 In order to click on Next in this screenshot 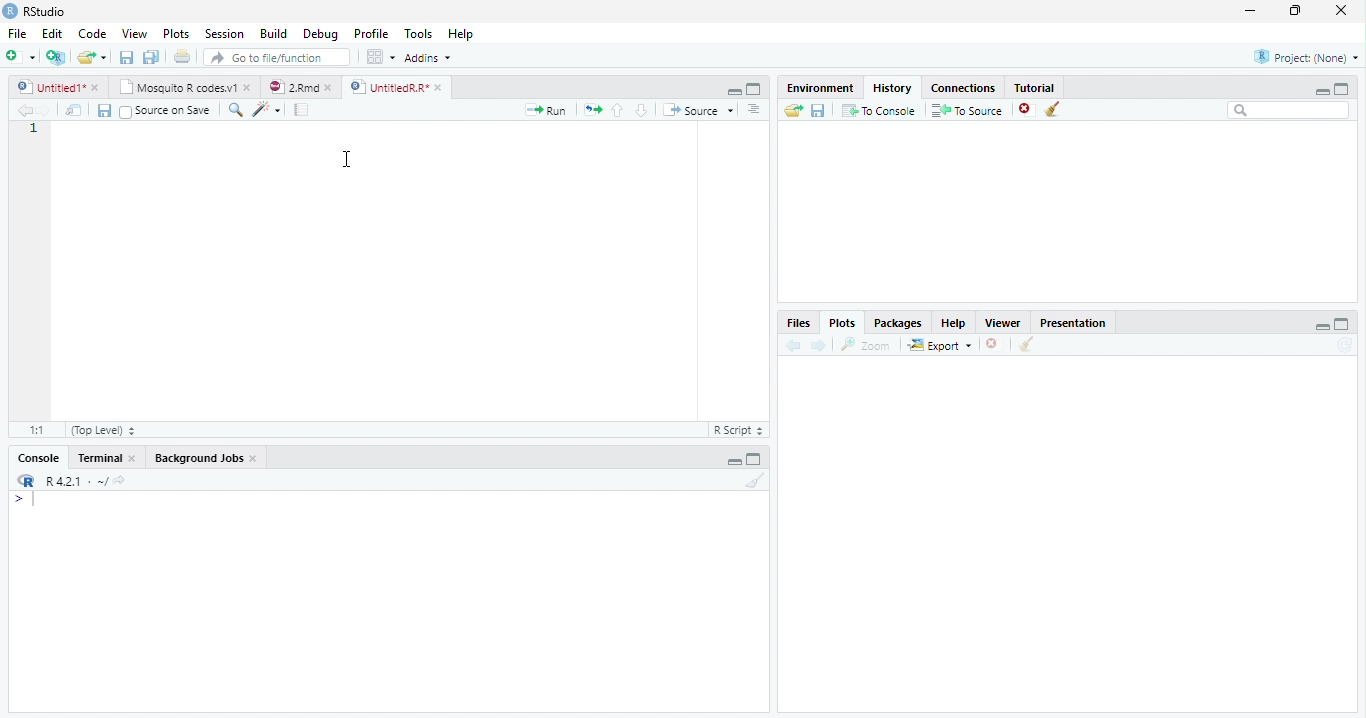, I will do `click(821, 346)`.